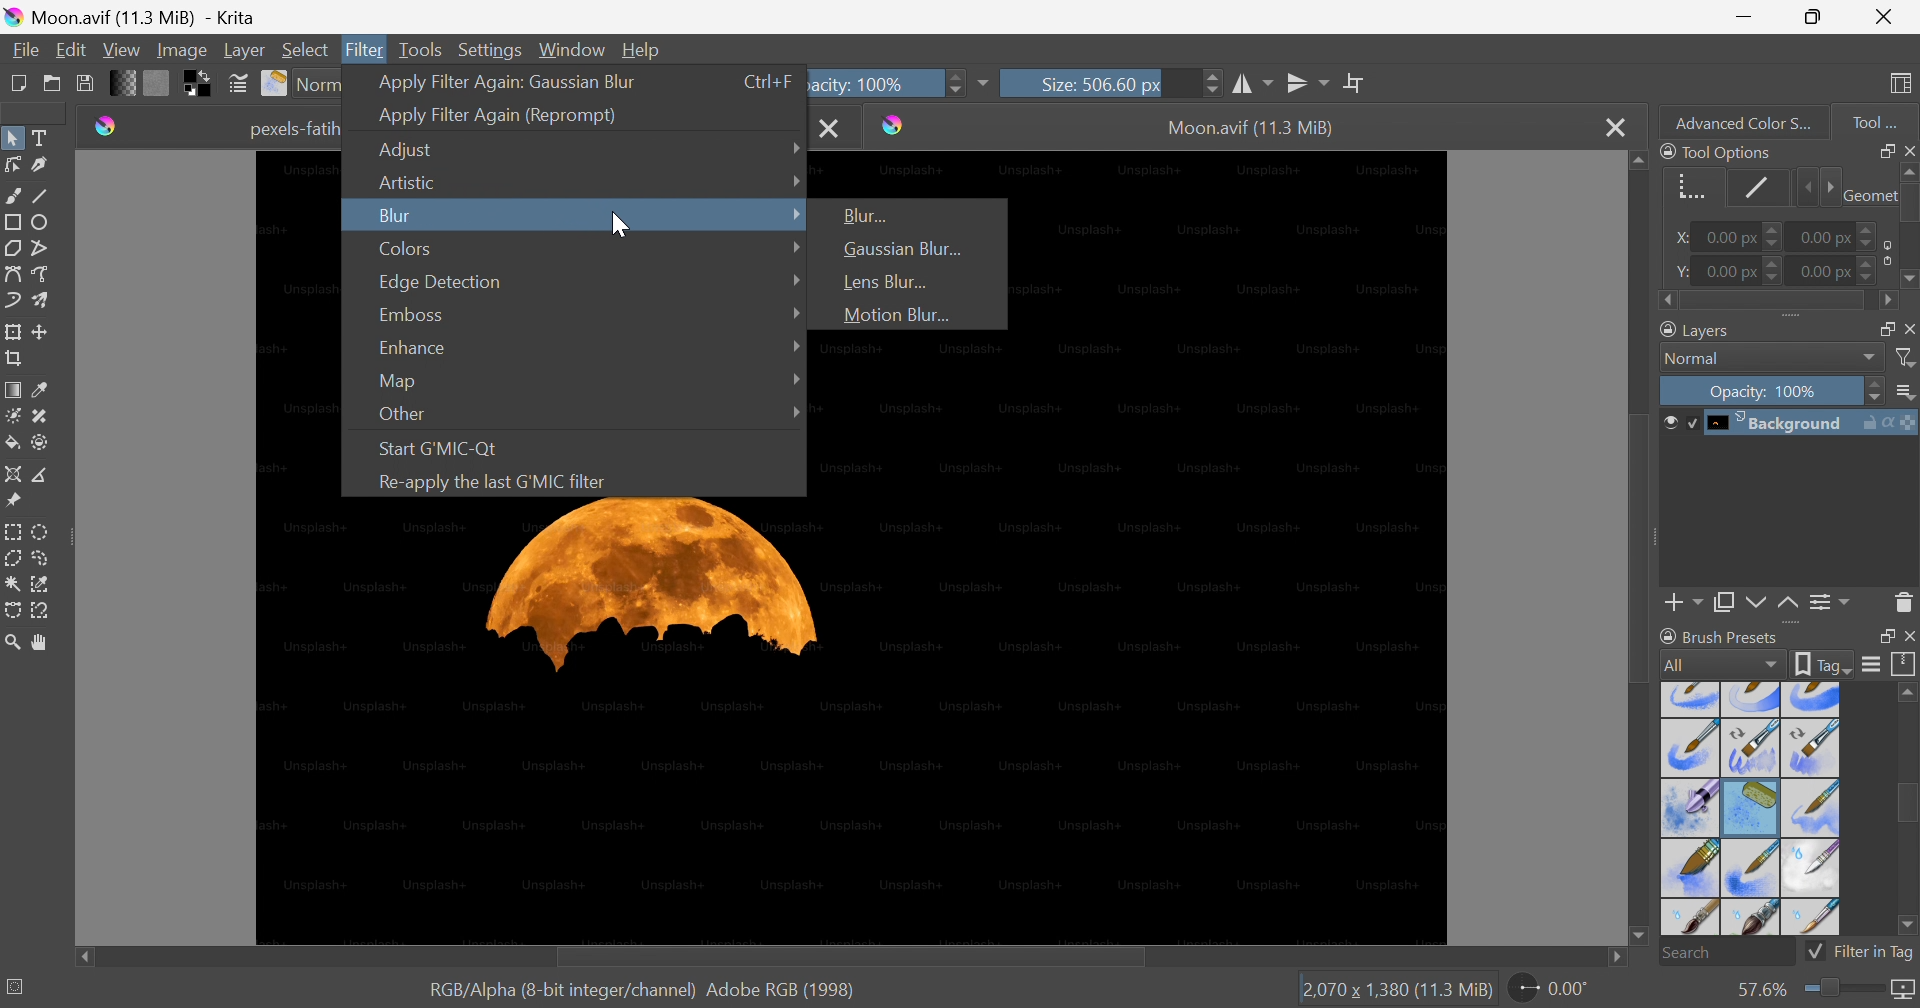  What do you see at coordinates (1908, 928) in the screenshot?
I see `Scroll down` at bounding box center [1908, 928].